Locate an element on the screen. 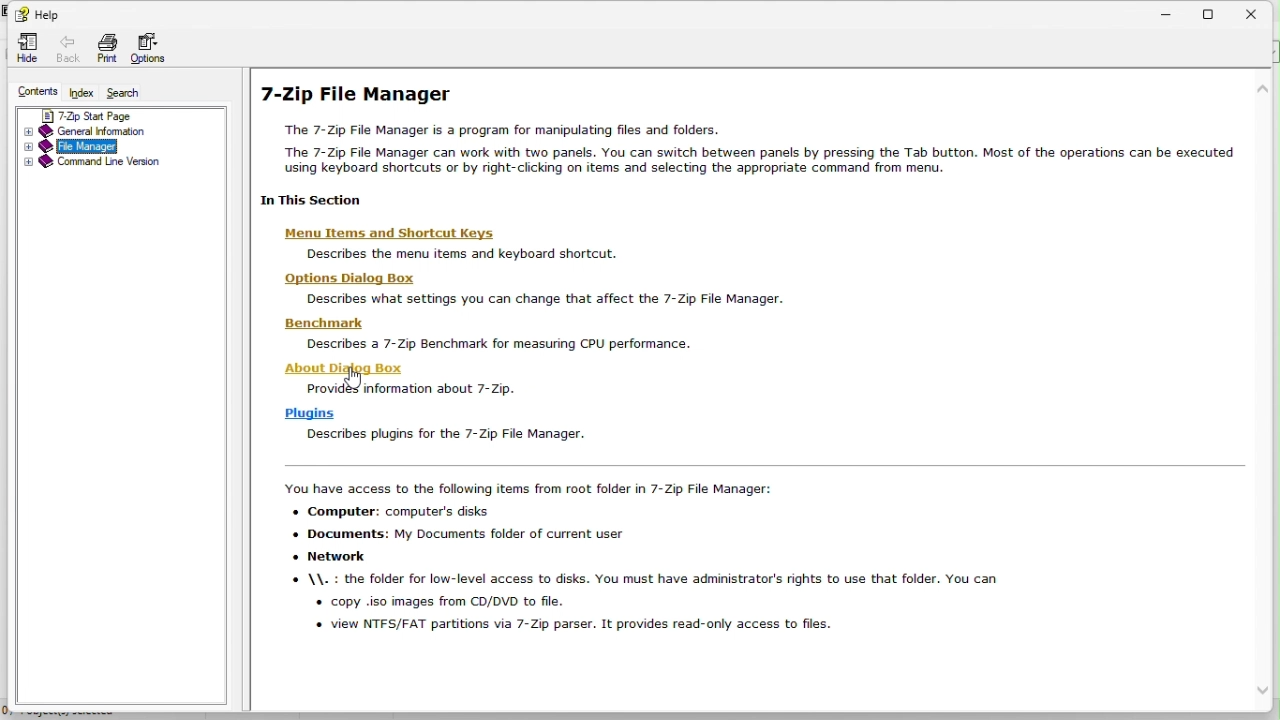 The width and height of the screenshot is (1280, 720). Minimize is located at coordinates (1169, 12).